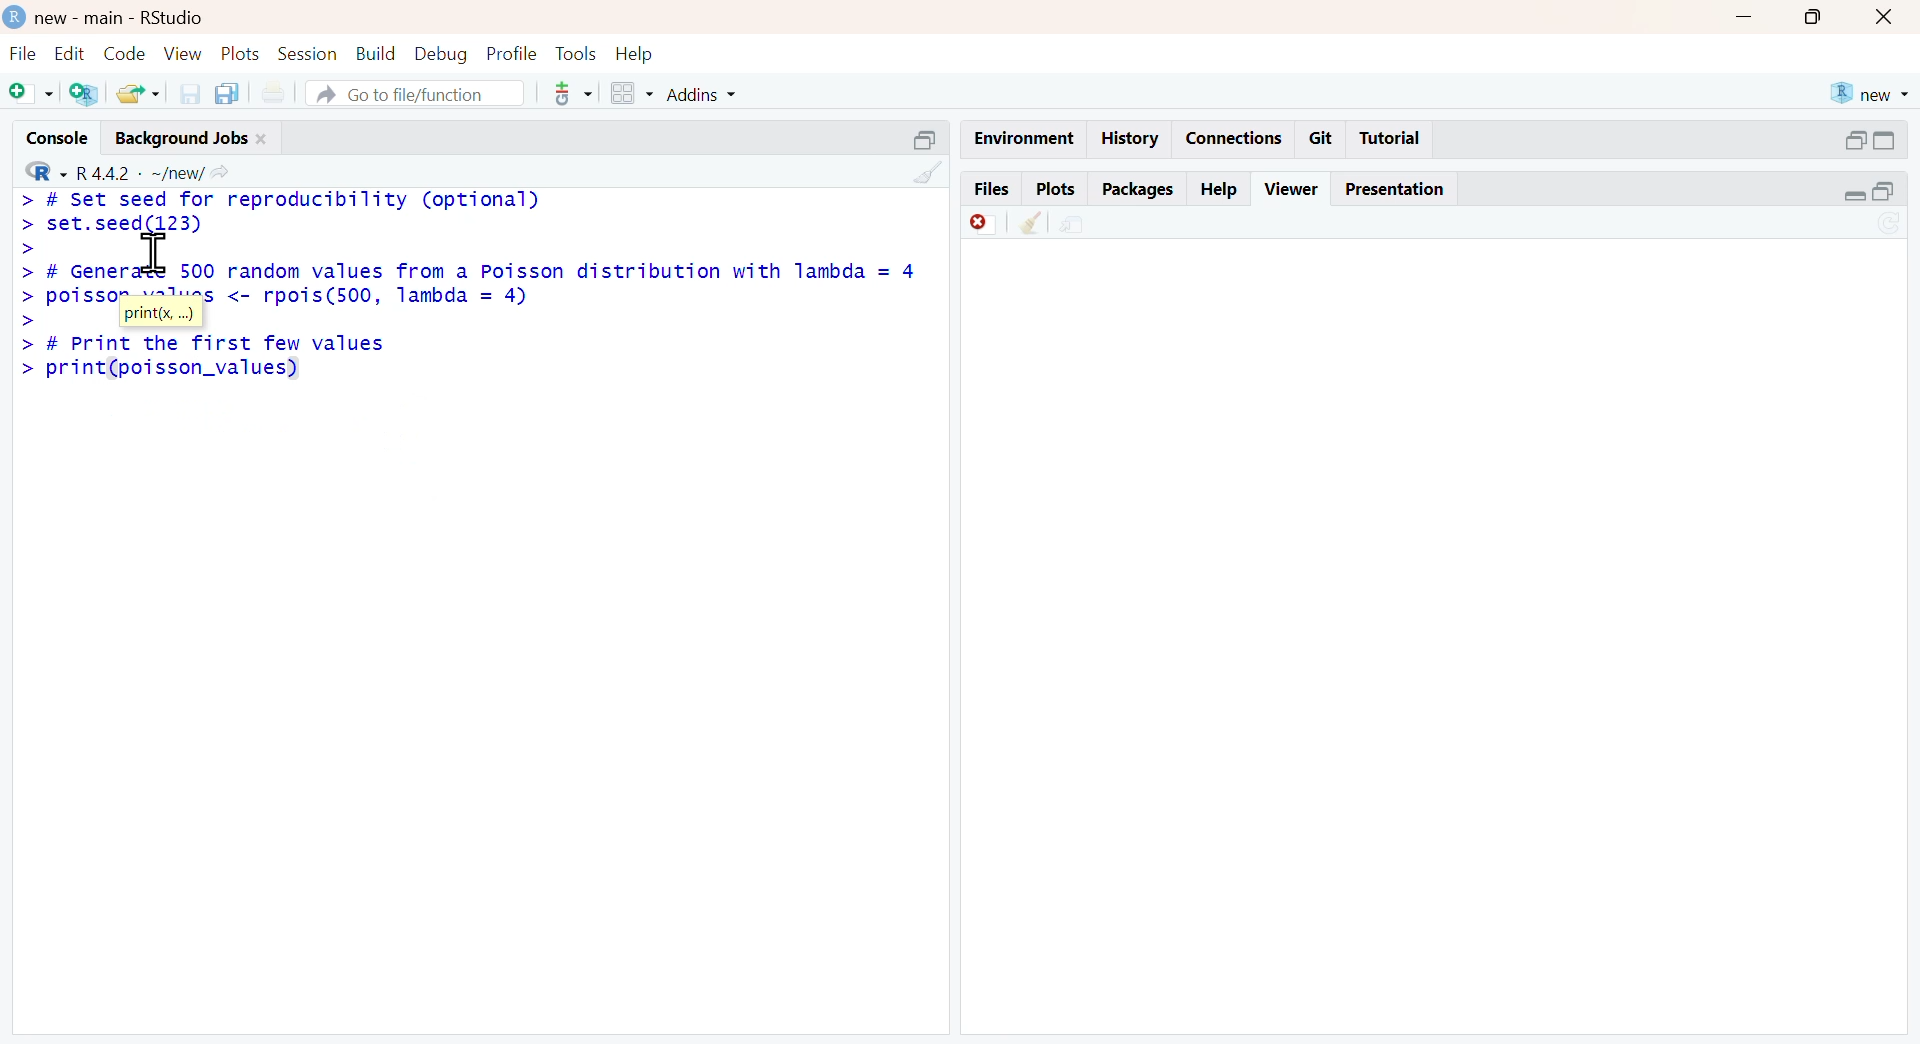 This screenshot has width=1920, height=1044. What do you see at coordinates (932, 173) in the screenshot?
I see `clean` at bounding box center [932, 173].